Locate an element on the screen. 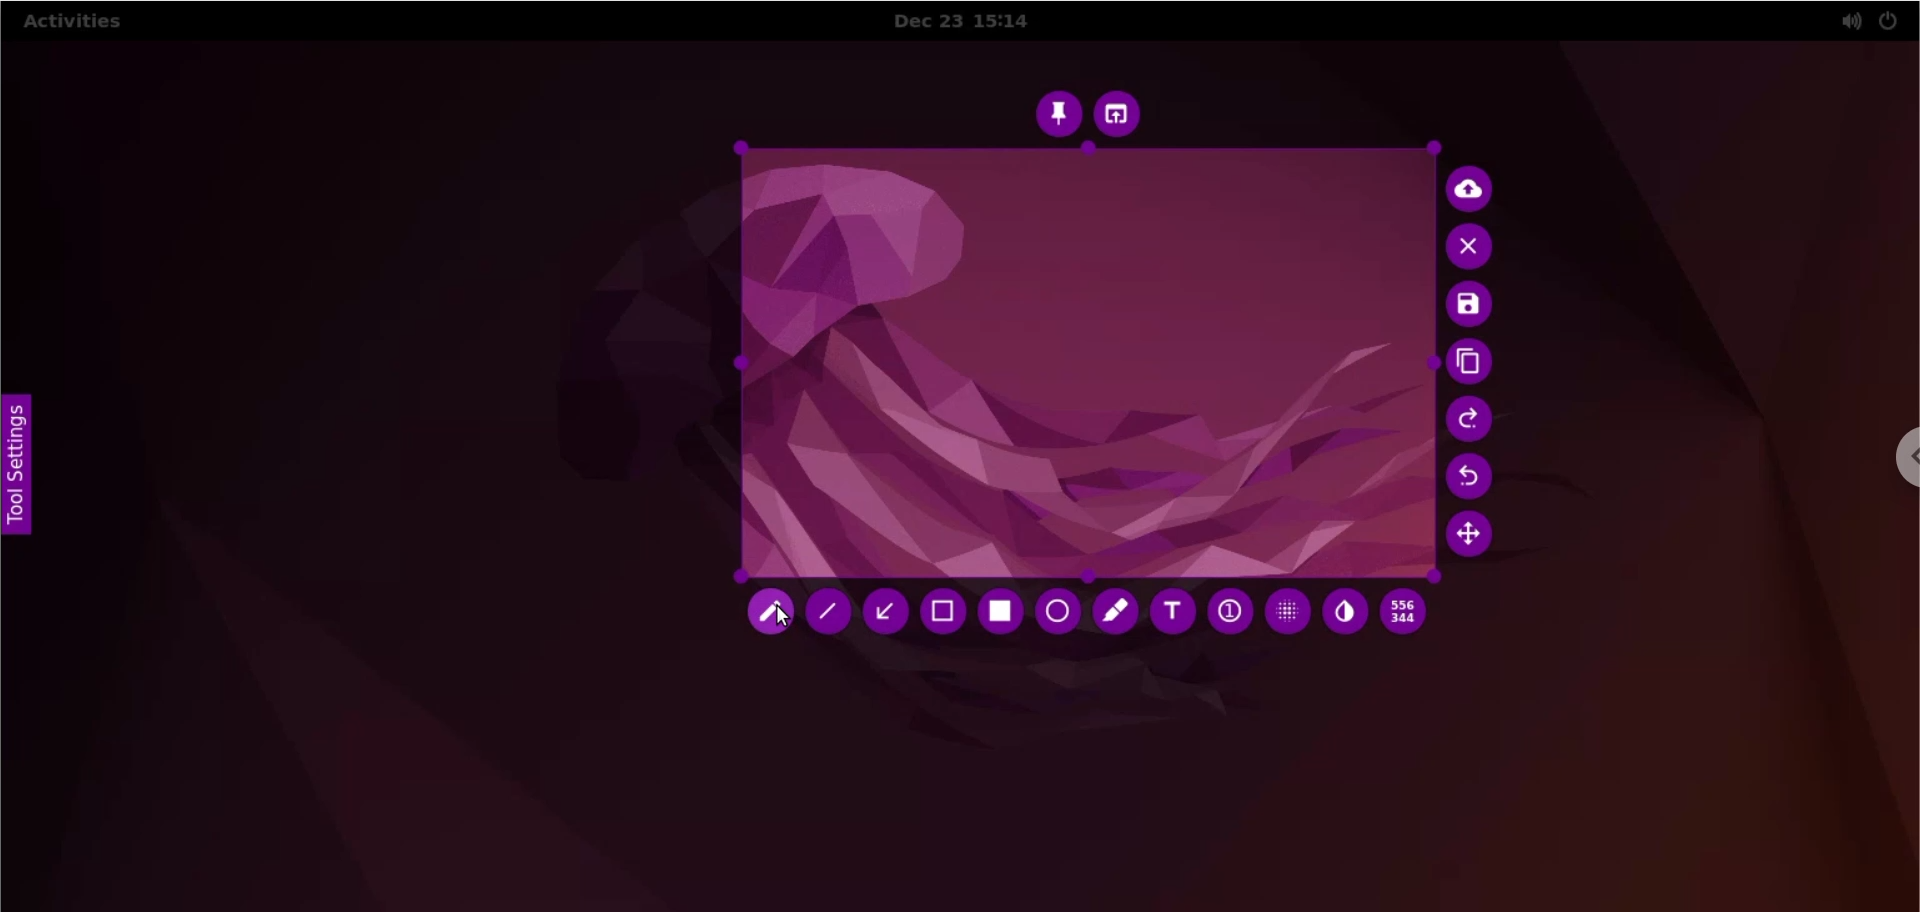 The height and width of the screenshot is (912, 1920). tool settings is located at coordinates (19, 469).